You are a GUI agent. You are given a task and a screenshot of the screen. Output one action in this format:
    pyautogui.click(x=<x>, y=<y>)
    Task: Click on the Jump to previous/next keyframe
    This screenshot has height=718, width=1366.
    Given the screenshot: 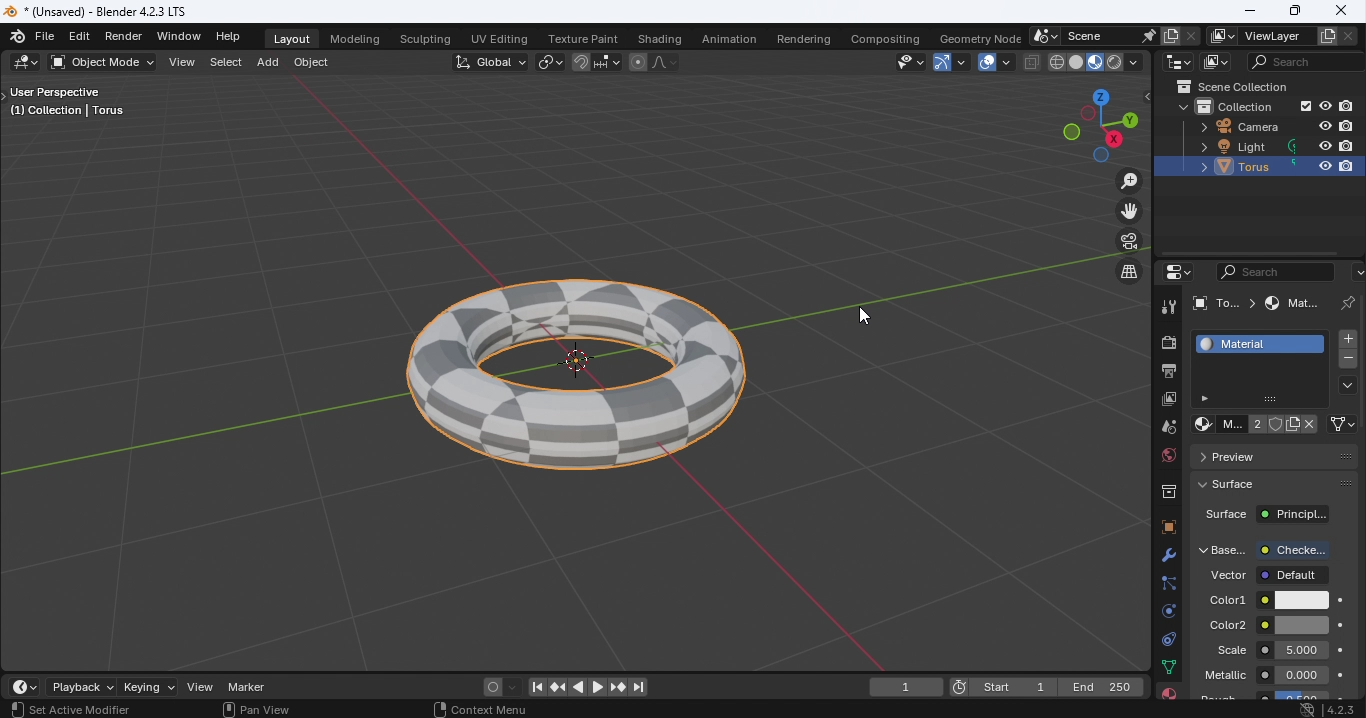 What is the action you would take?
    pyautogui.click(x=617, y=689)
    